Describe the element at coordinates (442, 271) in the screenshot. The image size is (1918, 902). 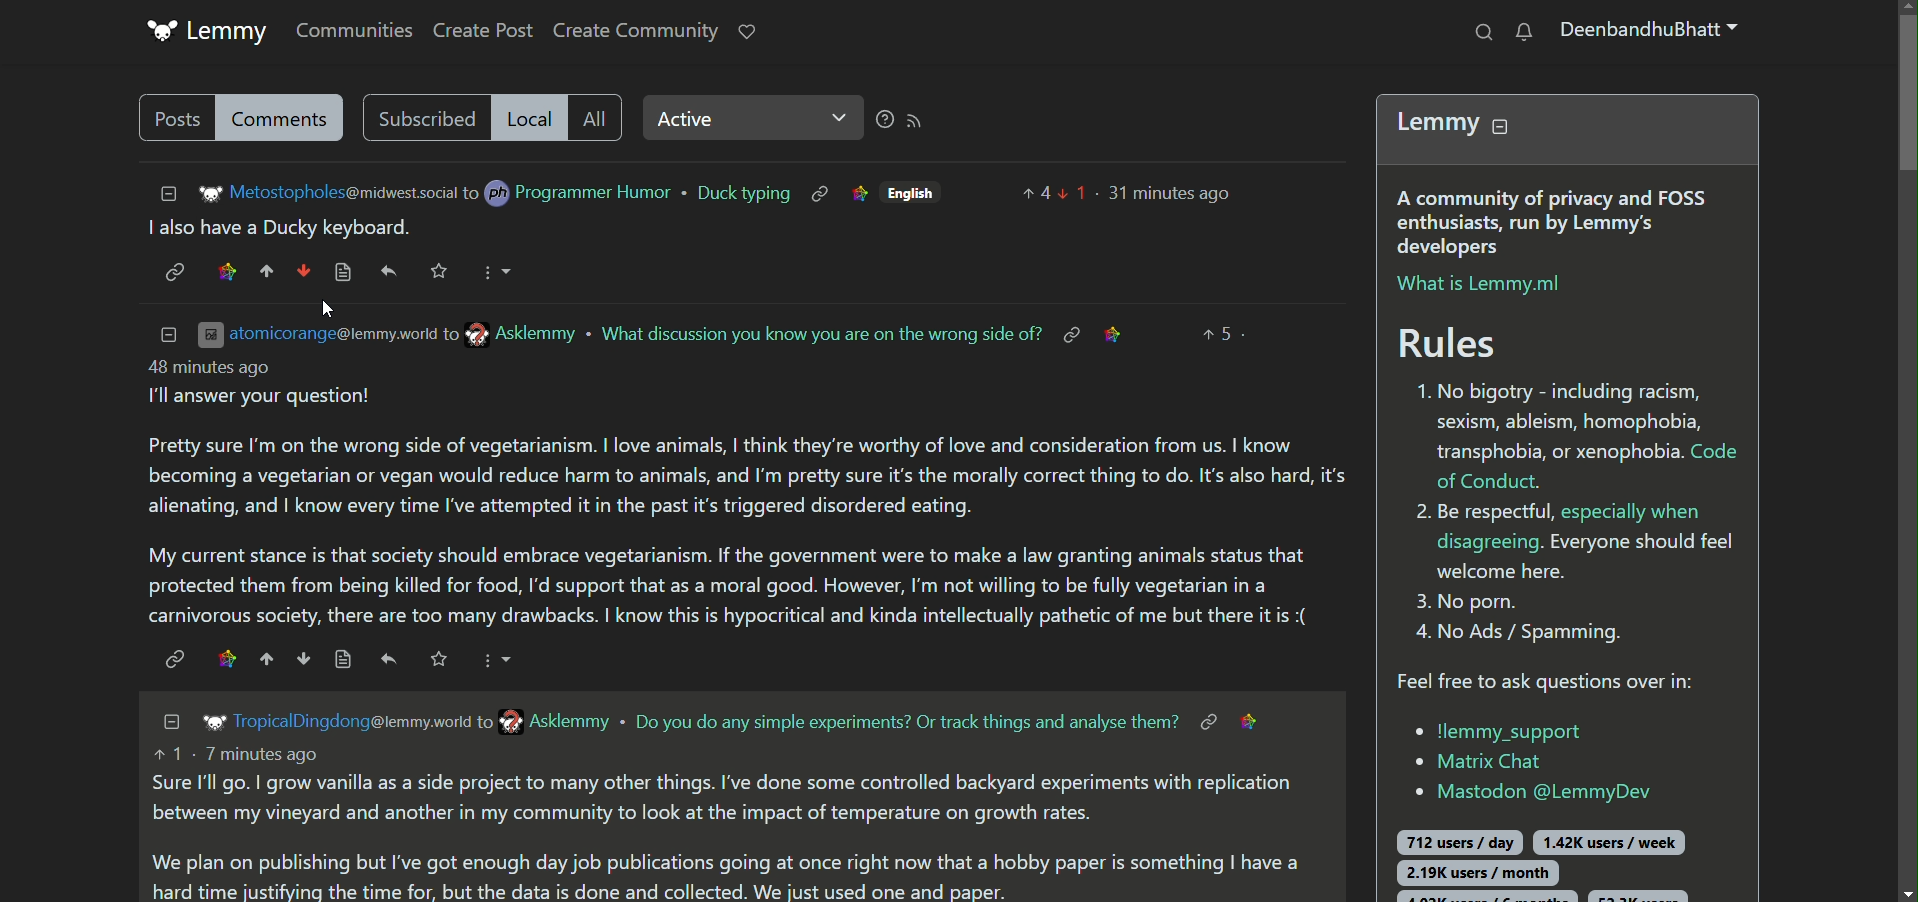
I see `bookmark` at that location.